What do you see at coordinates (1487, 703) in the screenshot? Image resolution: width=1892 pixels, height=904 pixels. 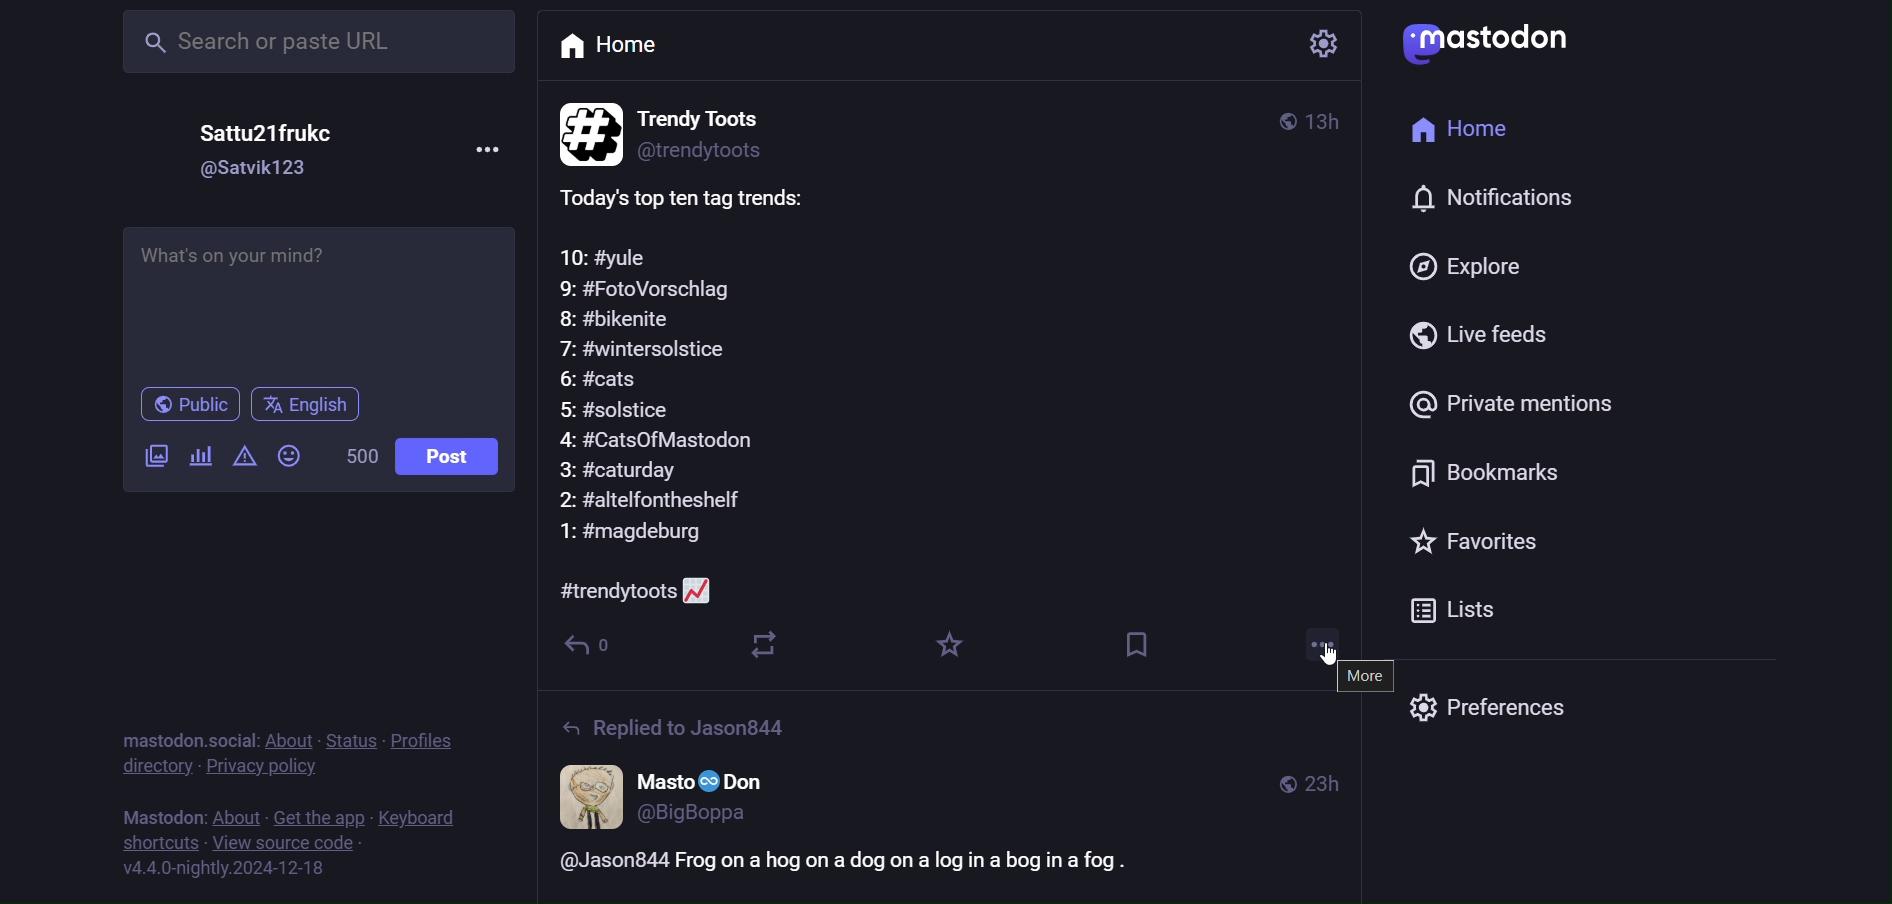 I see `preferences` at bounding box center [1487, 703].